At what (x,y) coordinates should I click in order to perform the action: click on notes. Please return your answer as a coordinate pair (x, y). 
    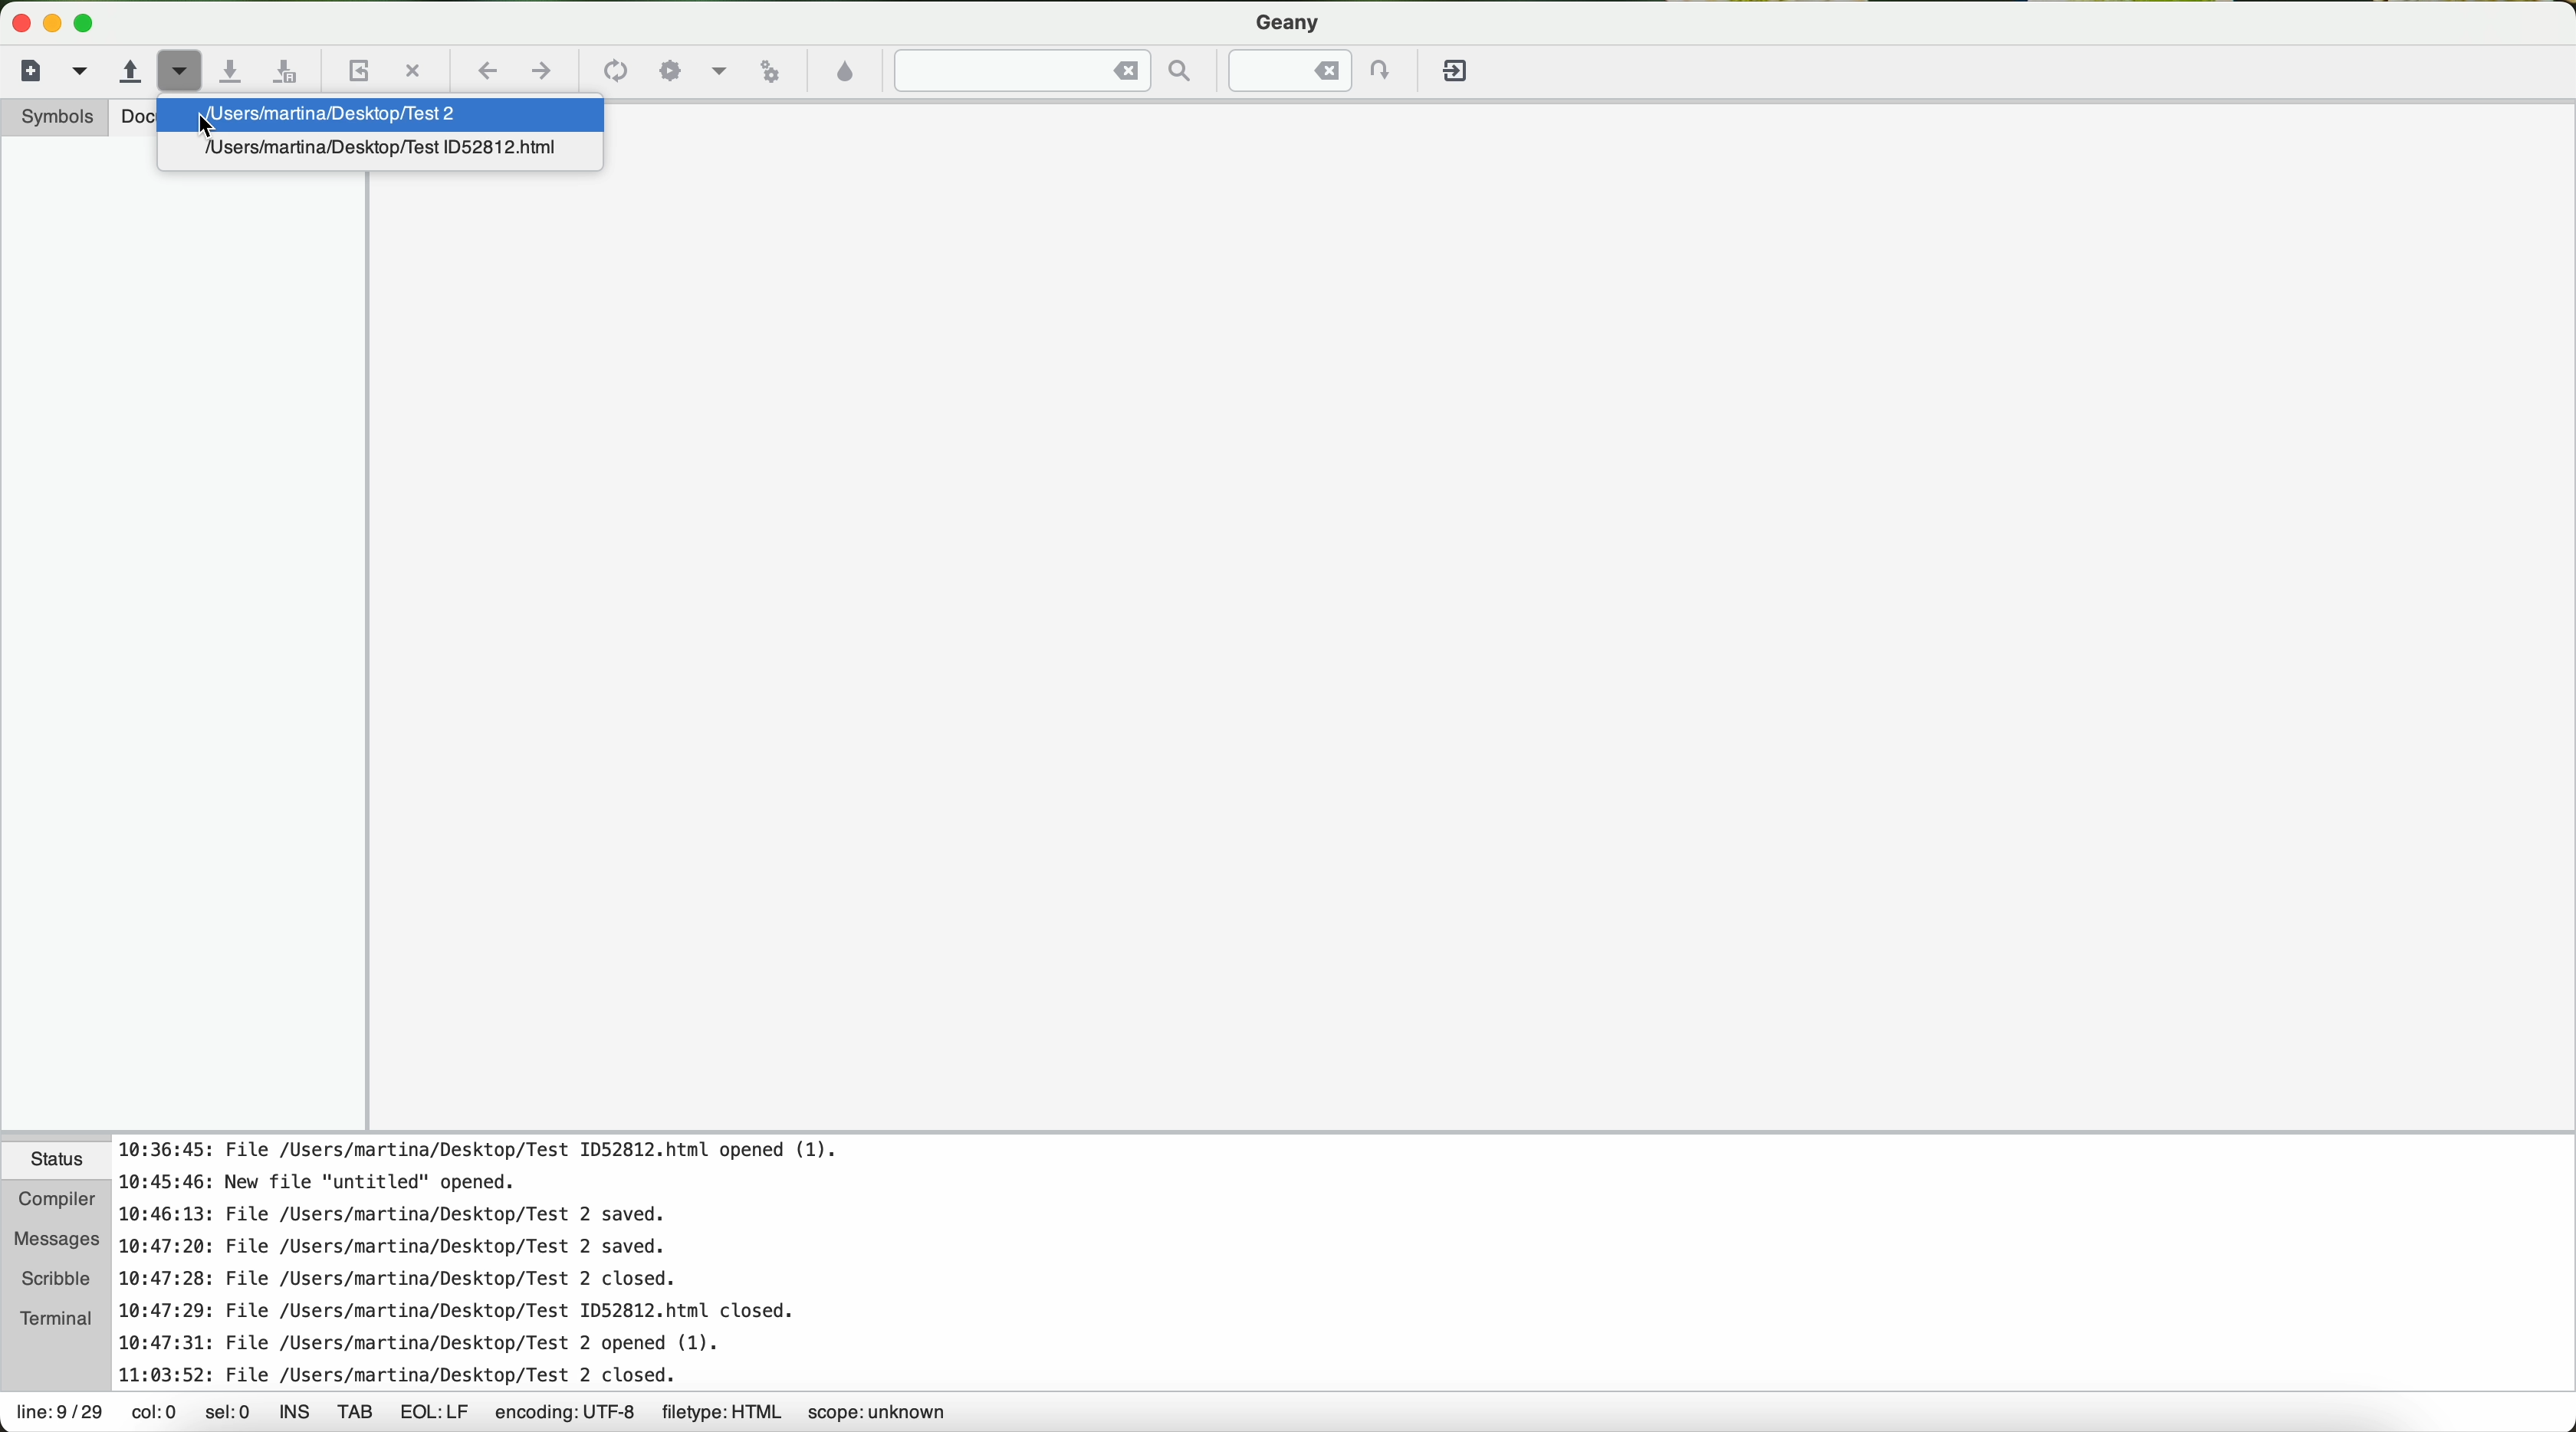
    Looking at the image, I should click on (505, 1263).